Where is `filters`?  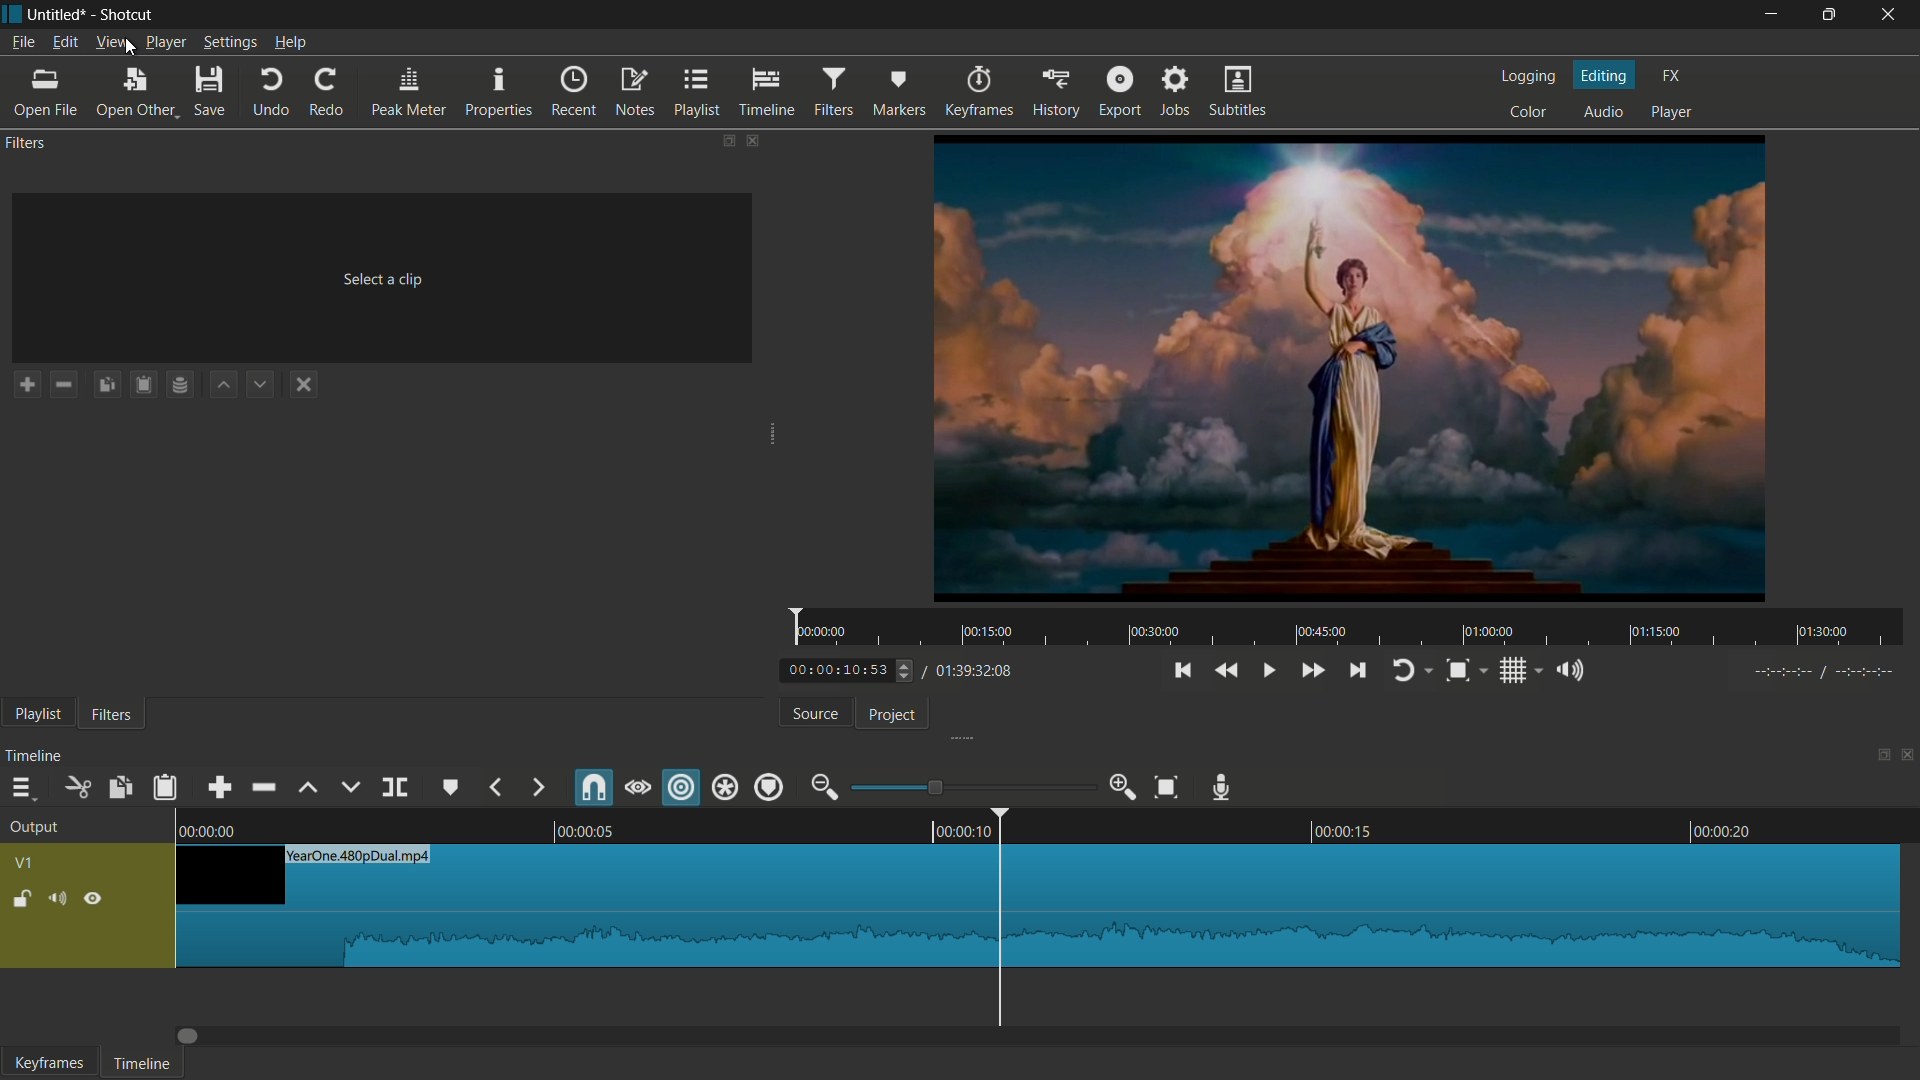 filters is located at coordinates (110, 714).